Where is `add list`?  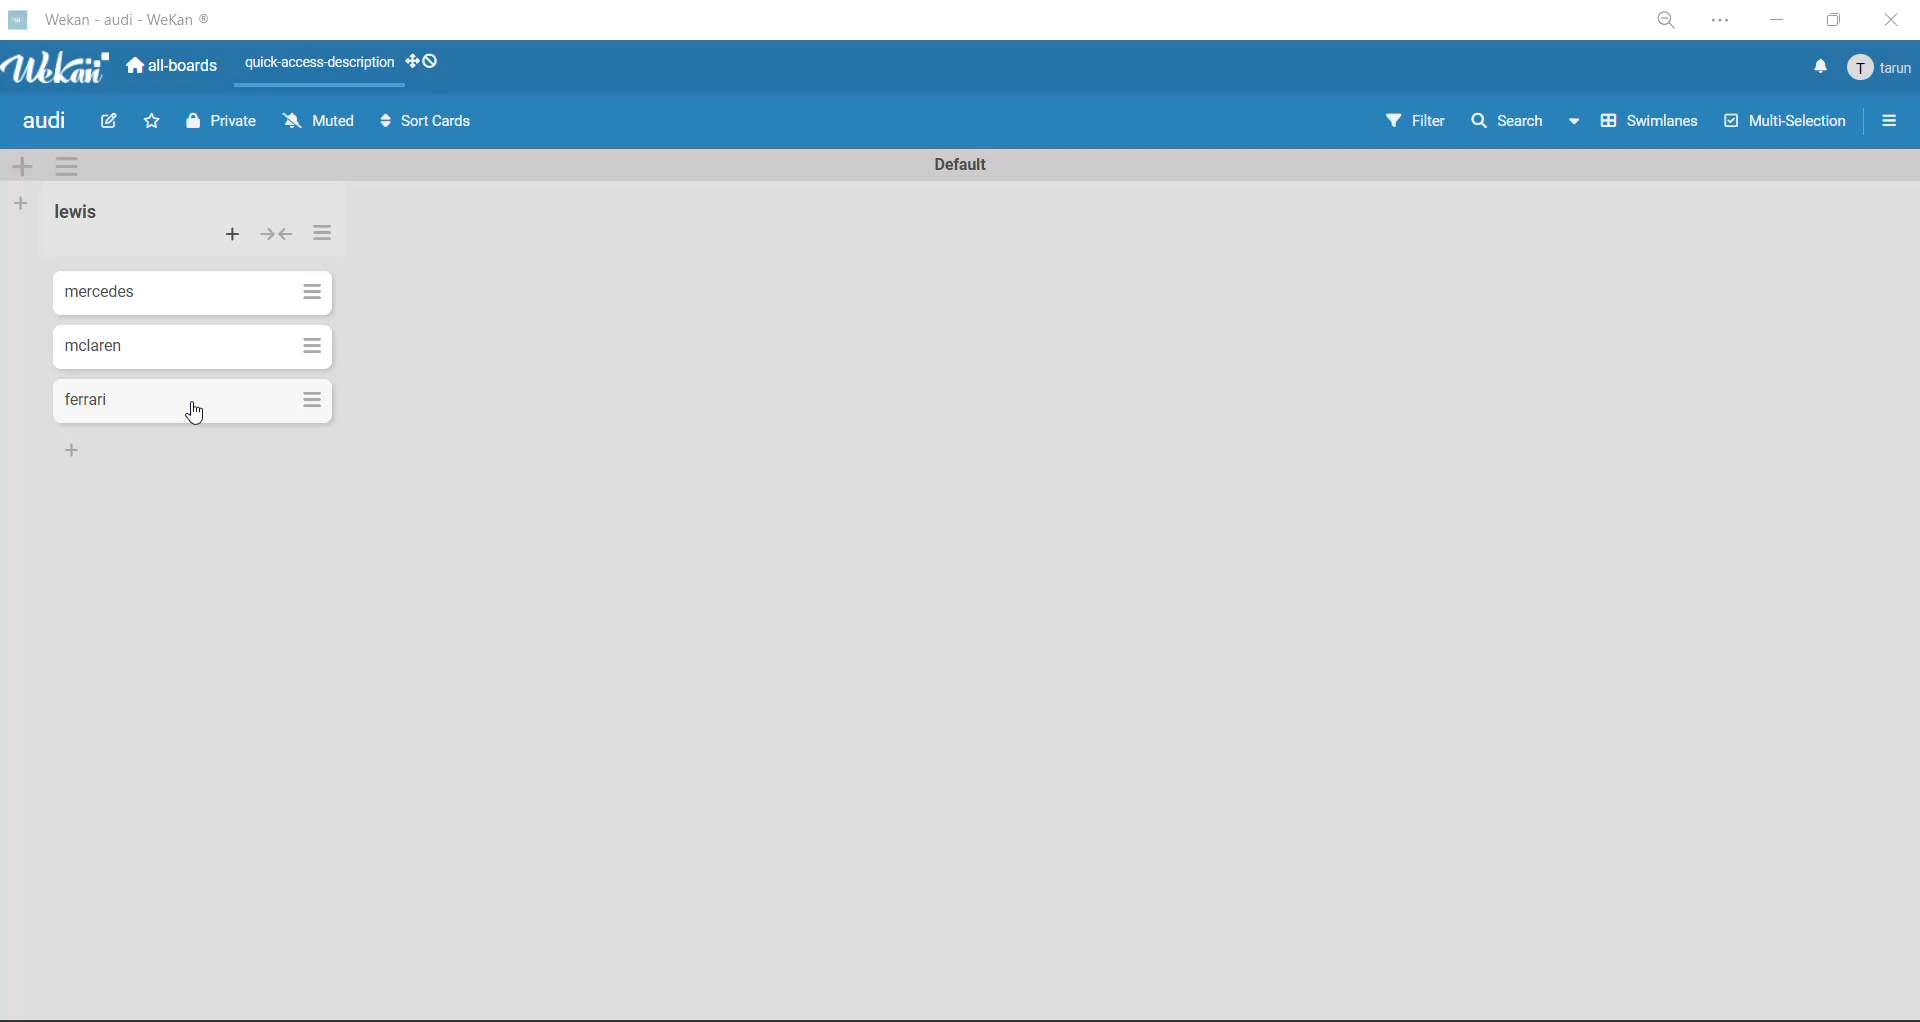 add list is located at coordinates (22, 207).